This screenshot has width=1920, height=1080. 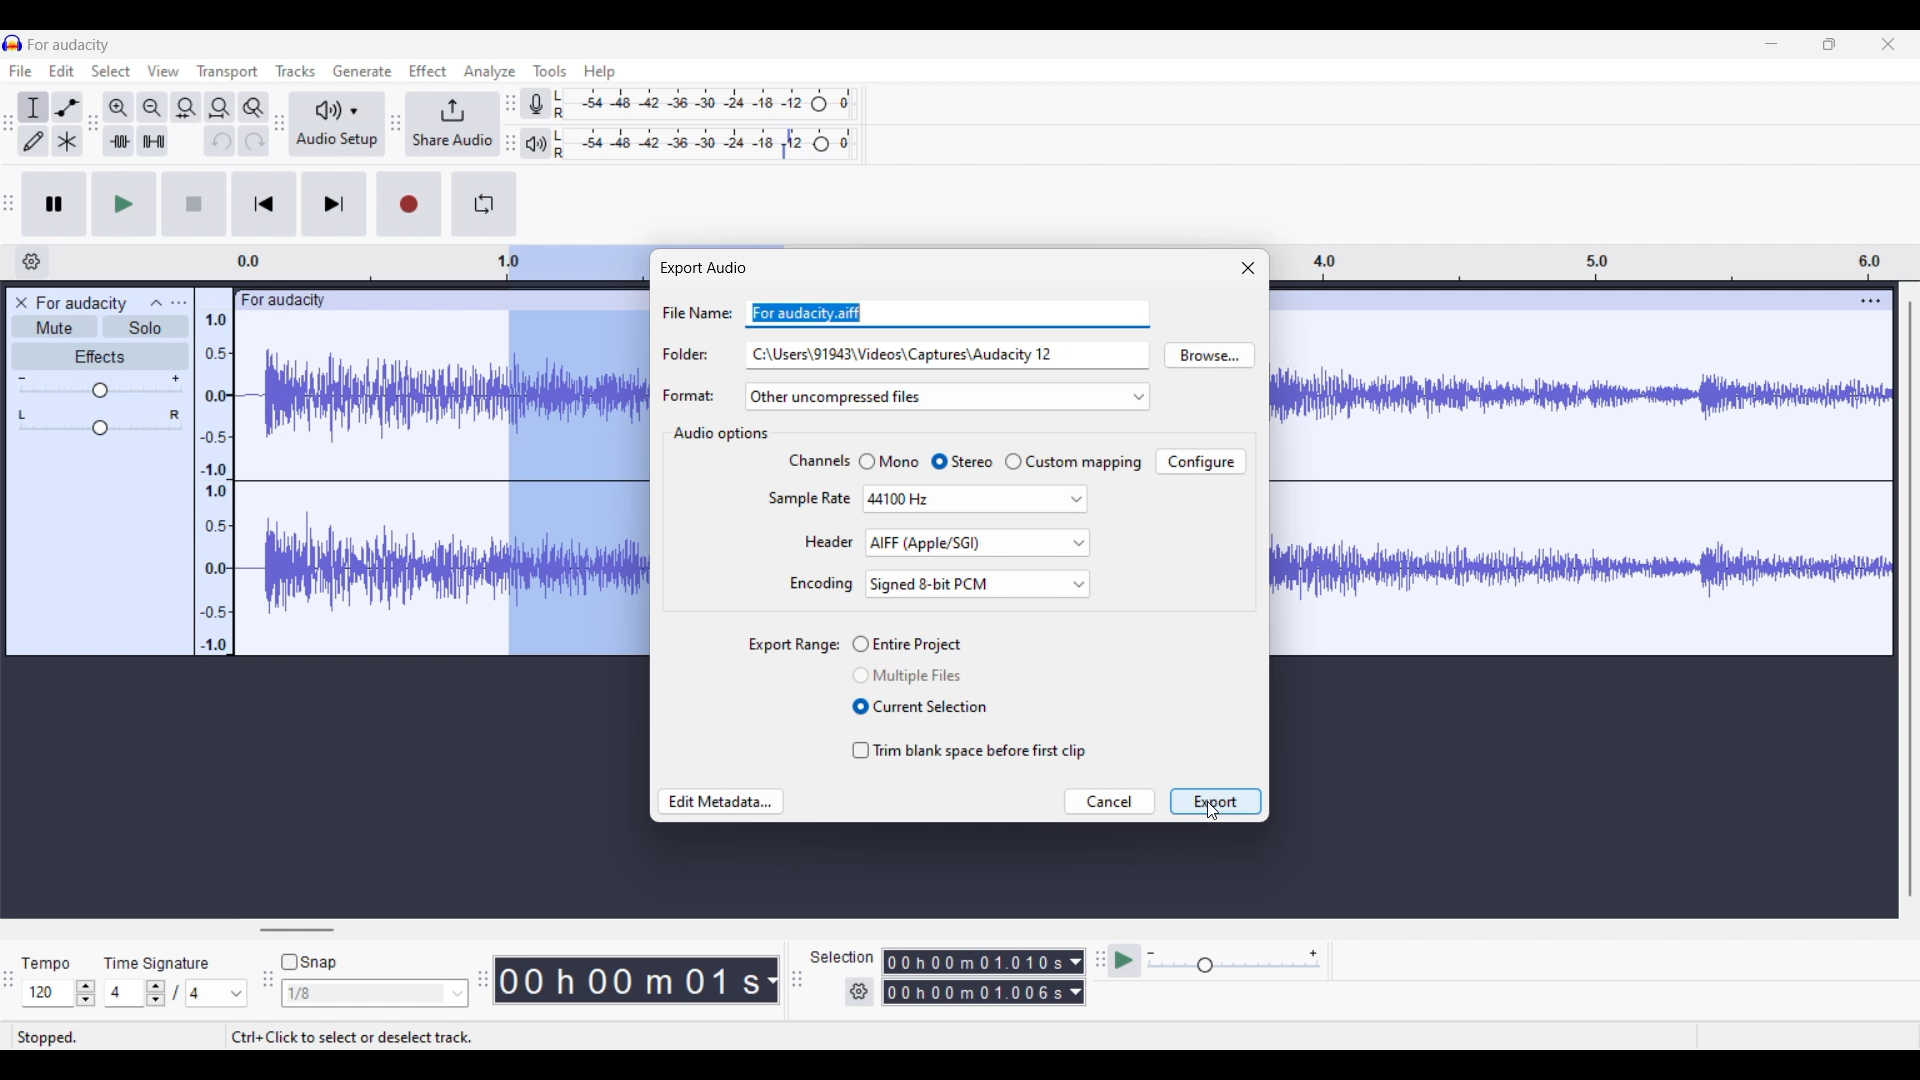 What do you see at coordinates (68, 108) in the screenshot?
I see `Envelop tool` at bounding box center [68, 108].